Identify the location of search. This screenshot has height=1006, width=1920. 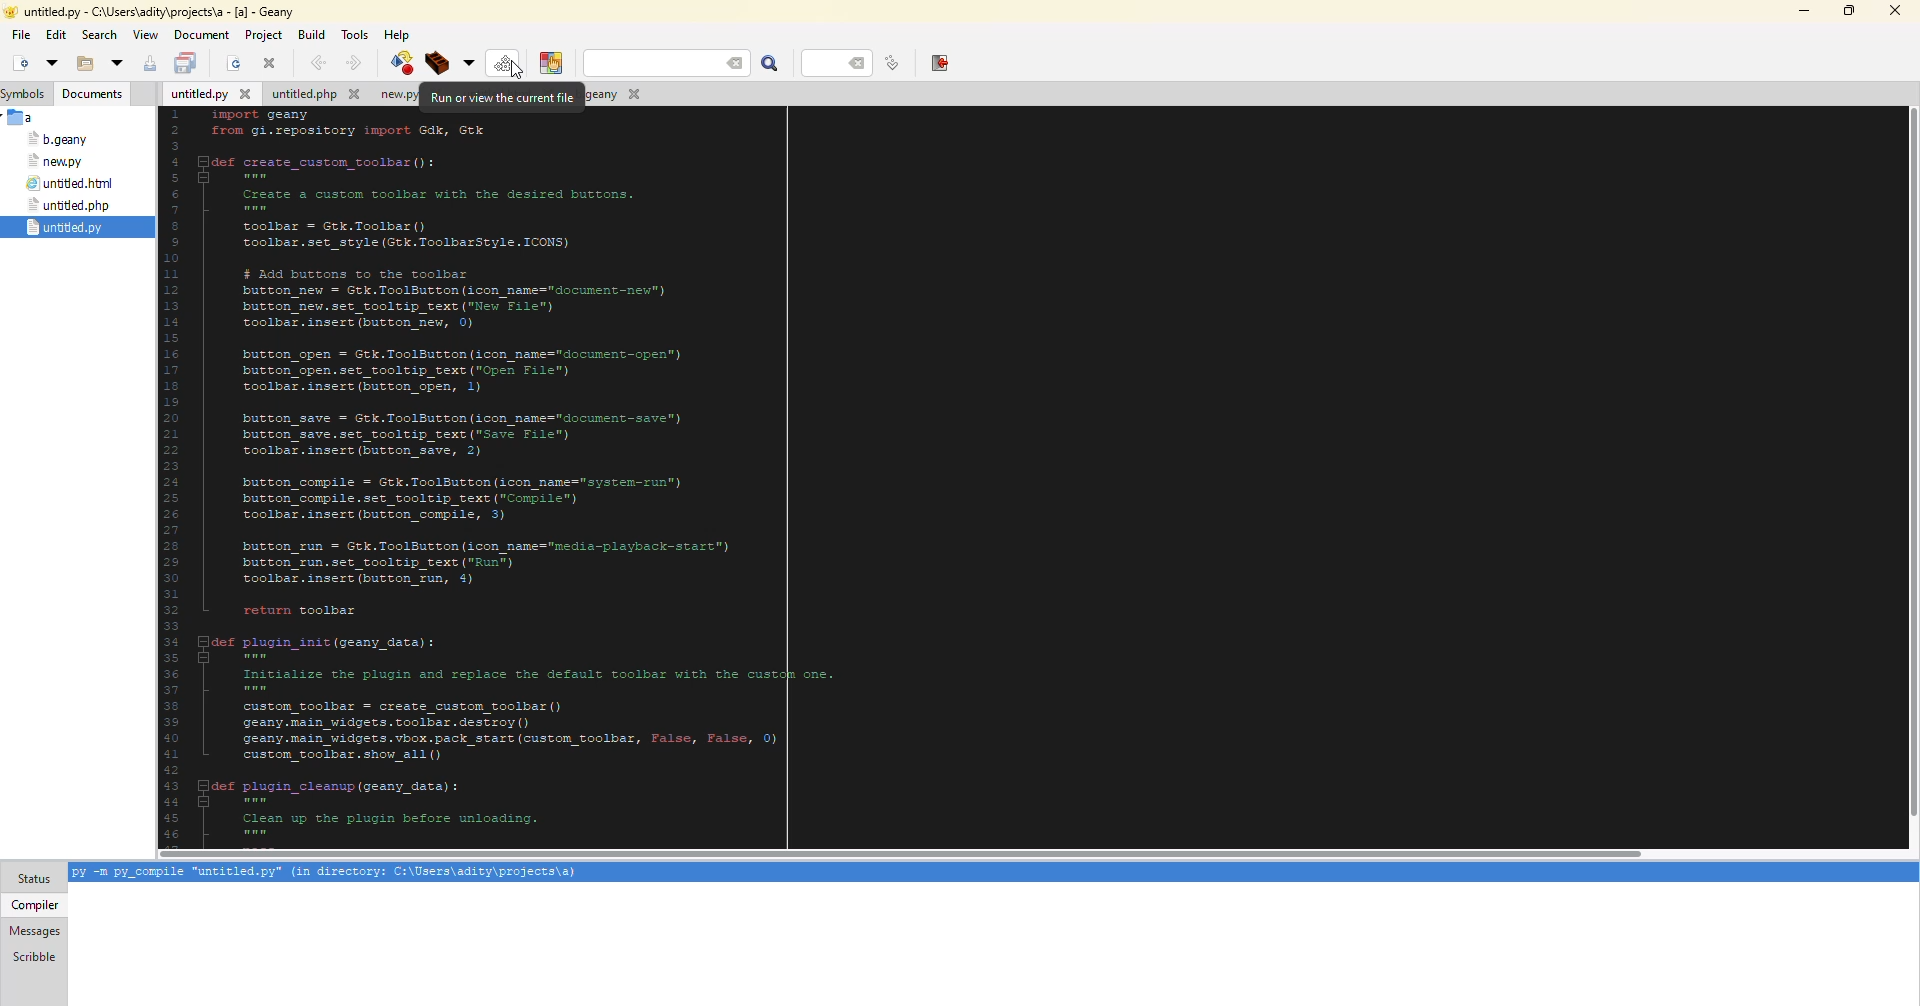
(769, 64).